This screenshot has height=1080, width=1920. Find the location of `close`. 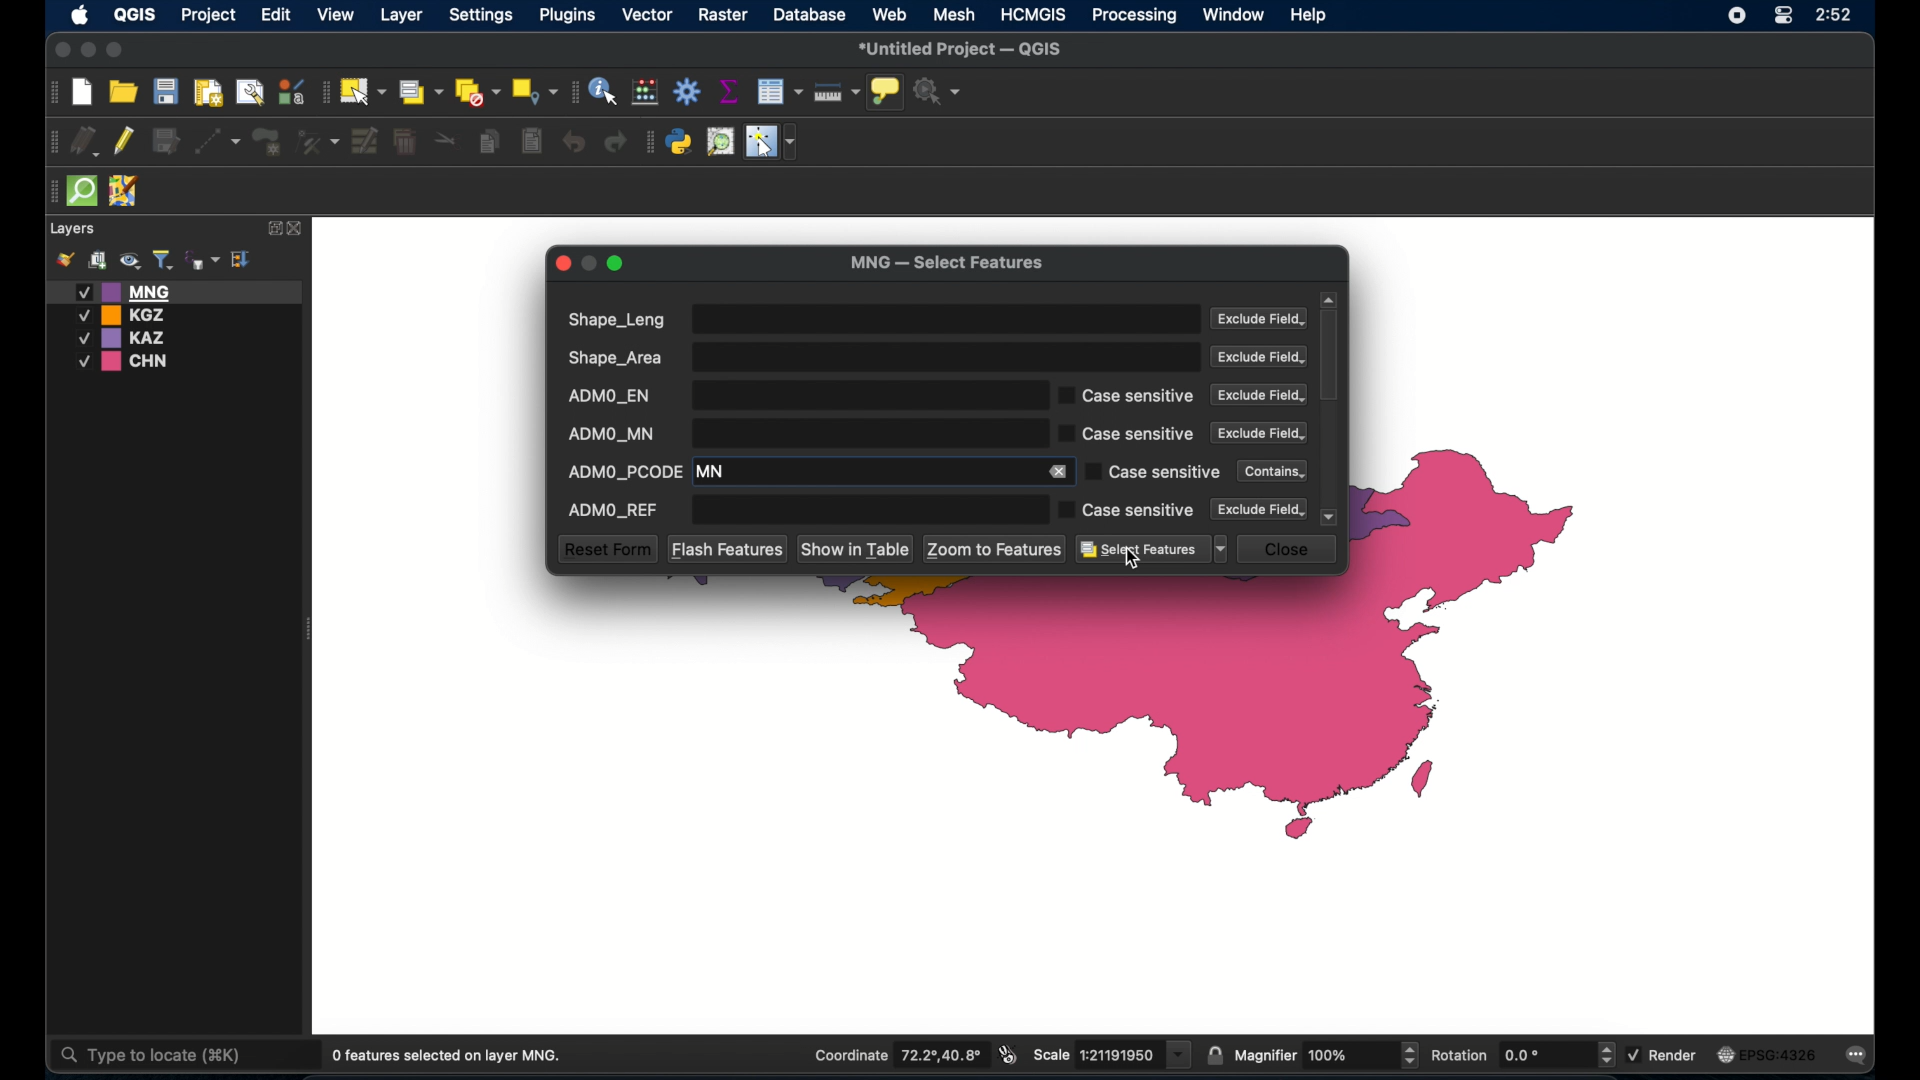

close is located at coordinates (1291, 549).